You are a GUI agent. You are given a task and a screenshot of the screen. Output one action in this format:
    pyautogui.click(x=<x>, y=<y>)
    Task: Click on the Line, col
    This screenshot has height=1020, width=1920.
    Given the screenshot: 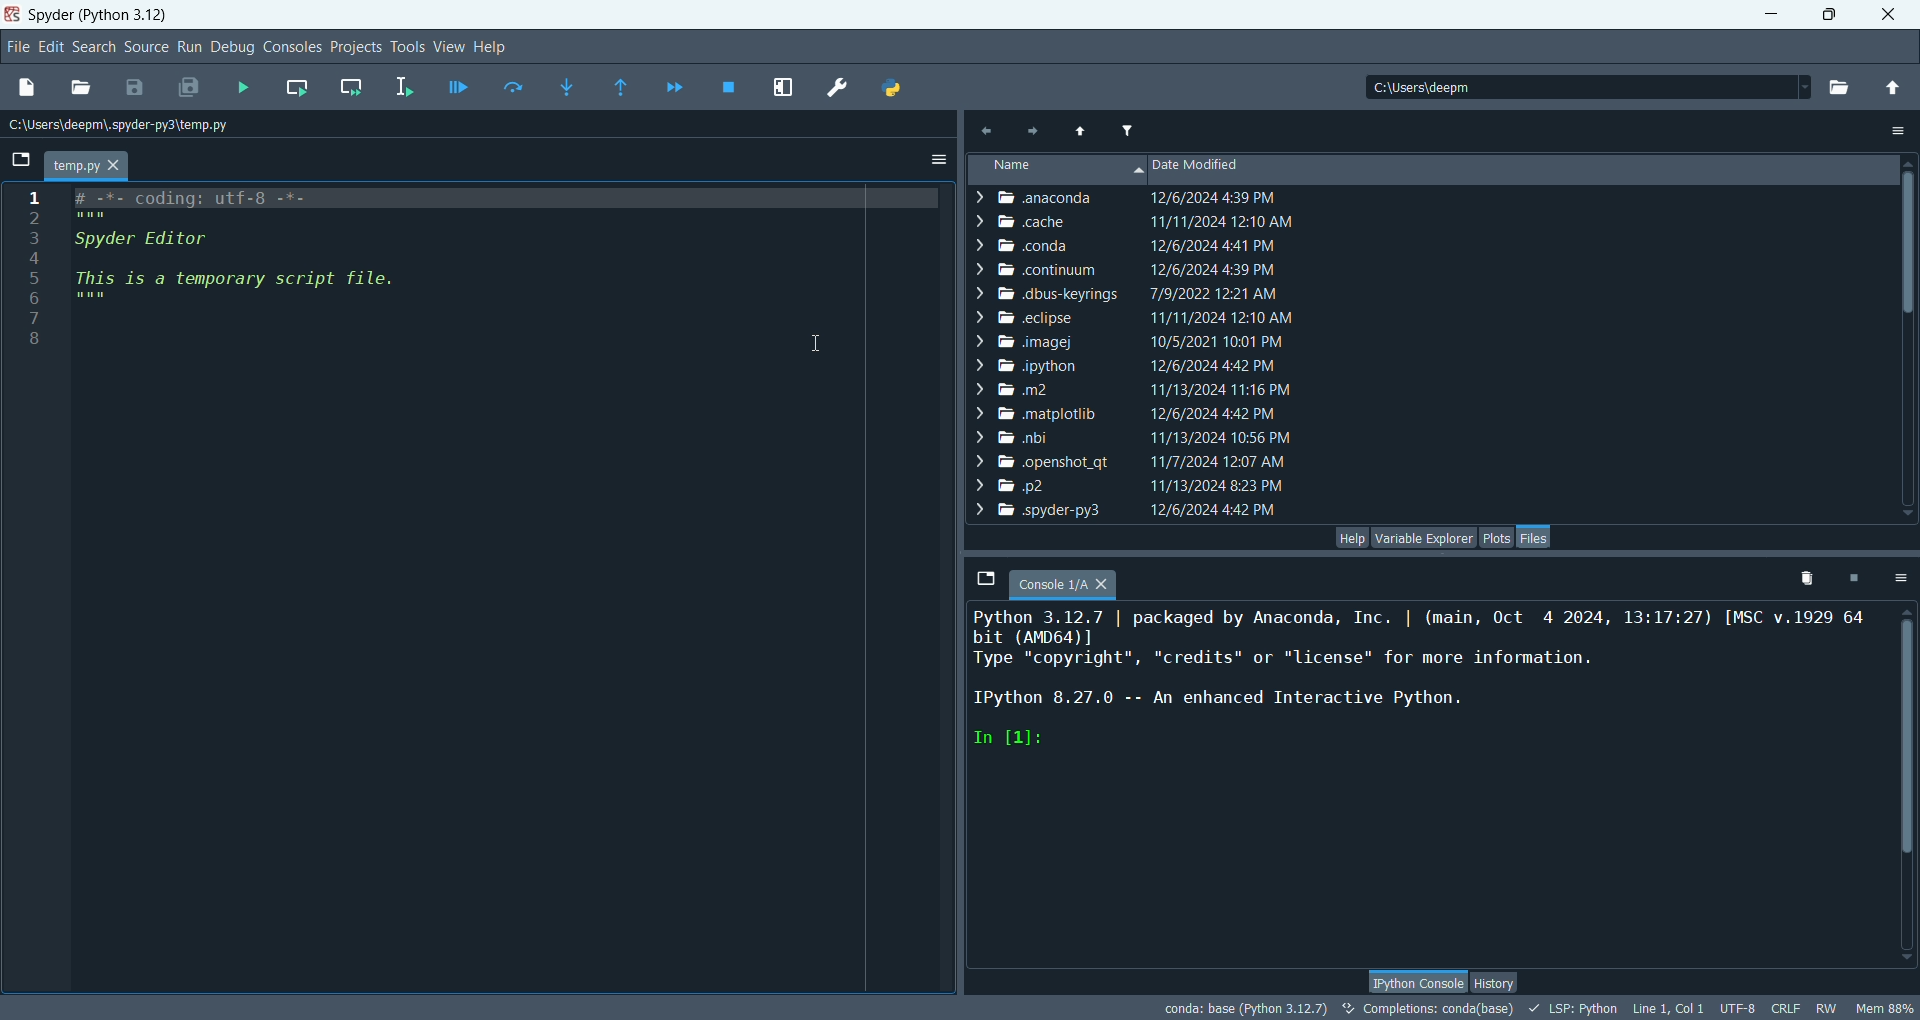 What is the action you would take?
    pyautogui.click(x=1669, y=1009)
    